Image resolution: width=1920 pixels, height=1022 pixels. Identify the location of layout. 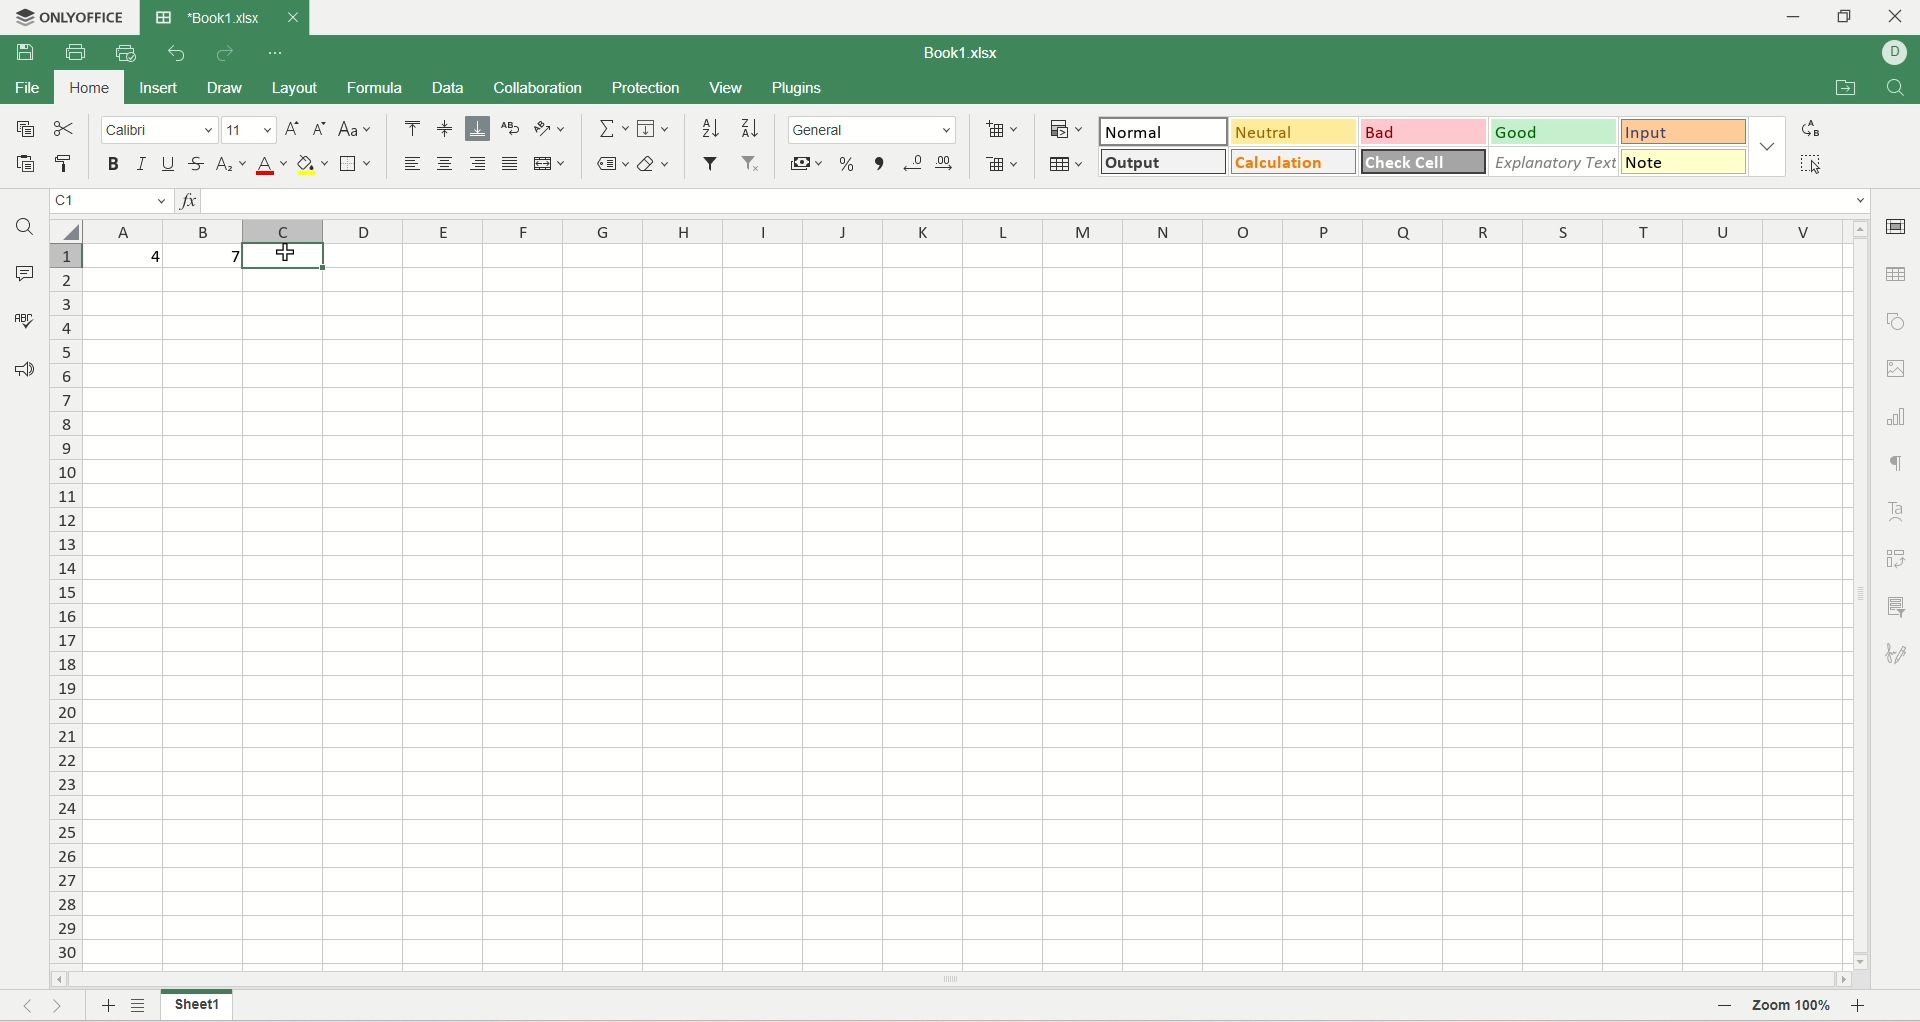
(293, 87).